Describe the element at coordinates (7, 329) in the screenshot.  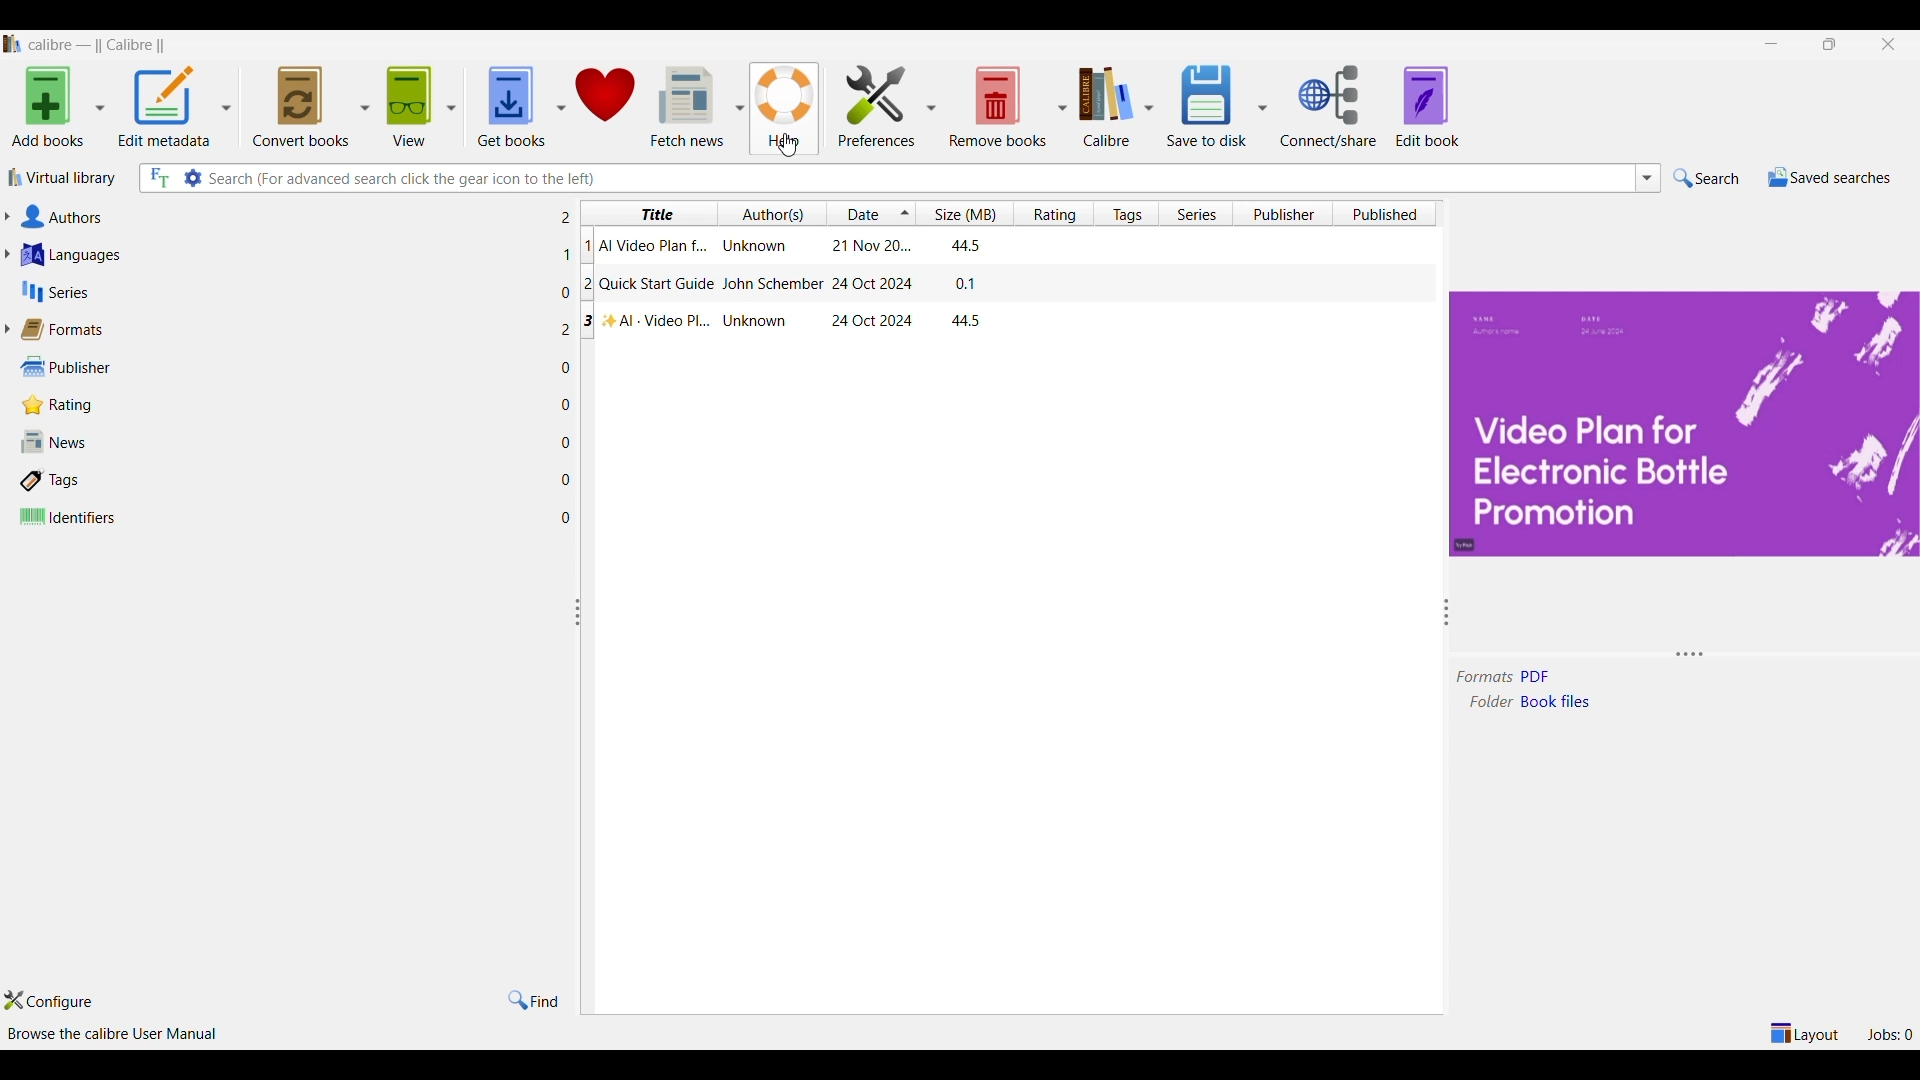
I see `Expand formats` at that location.